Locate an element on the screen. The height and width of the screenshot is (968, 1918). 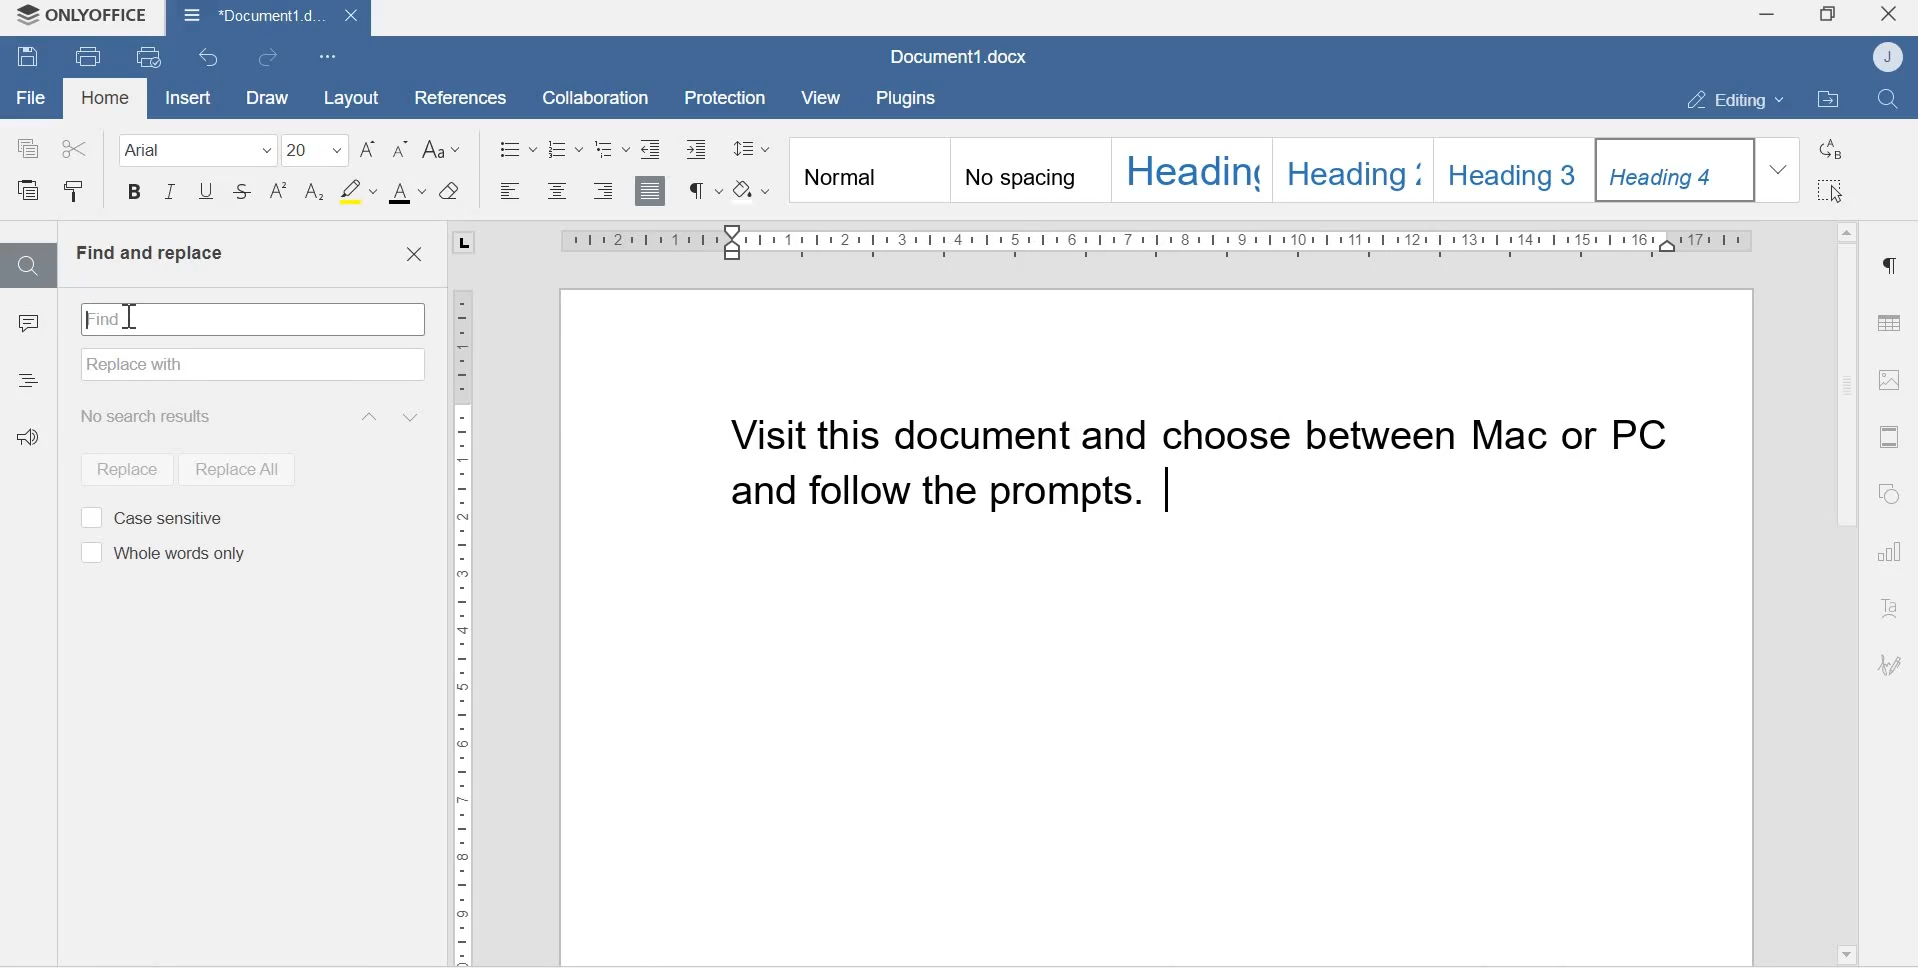
Close find is located at coordinates (413, 255).